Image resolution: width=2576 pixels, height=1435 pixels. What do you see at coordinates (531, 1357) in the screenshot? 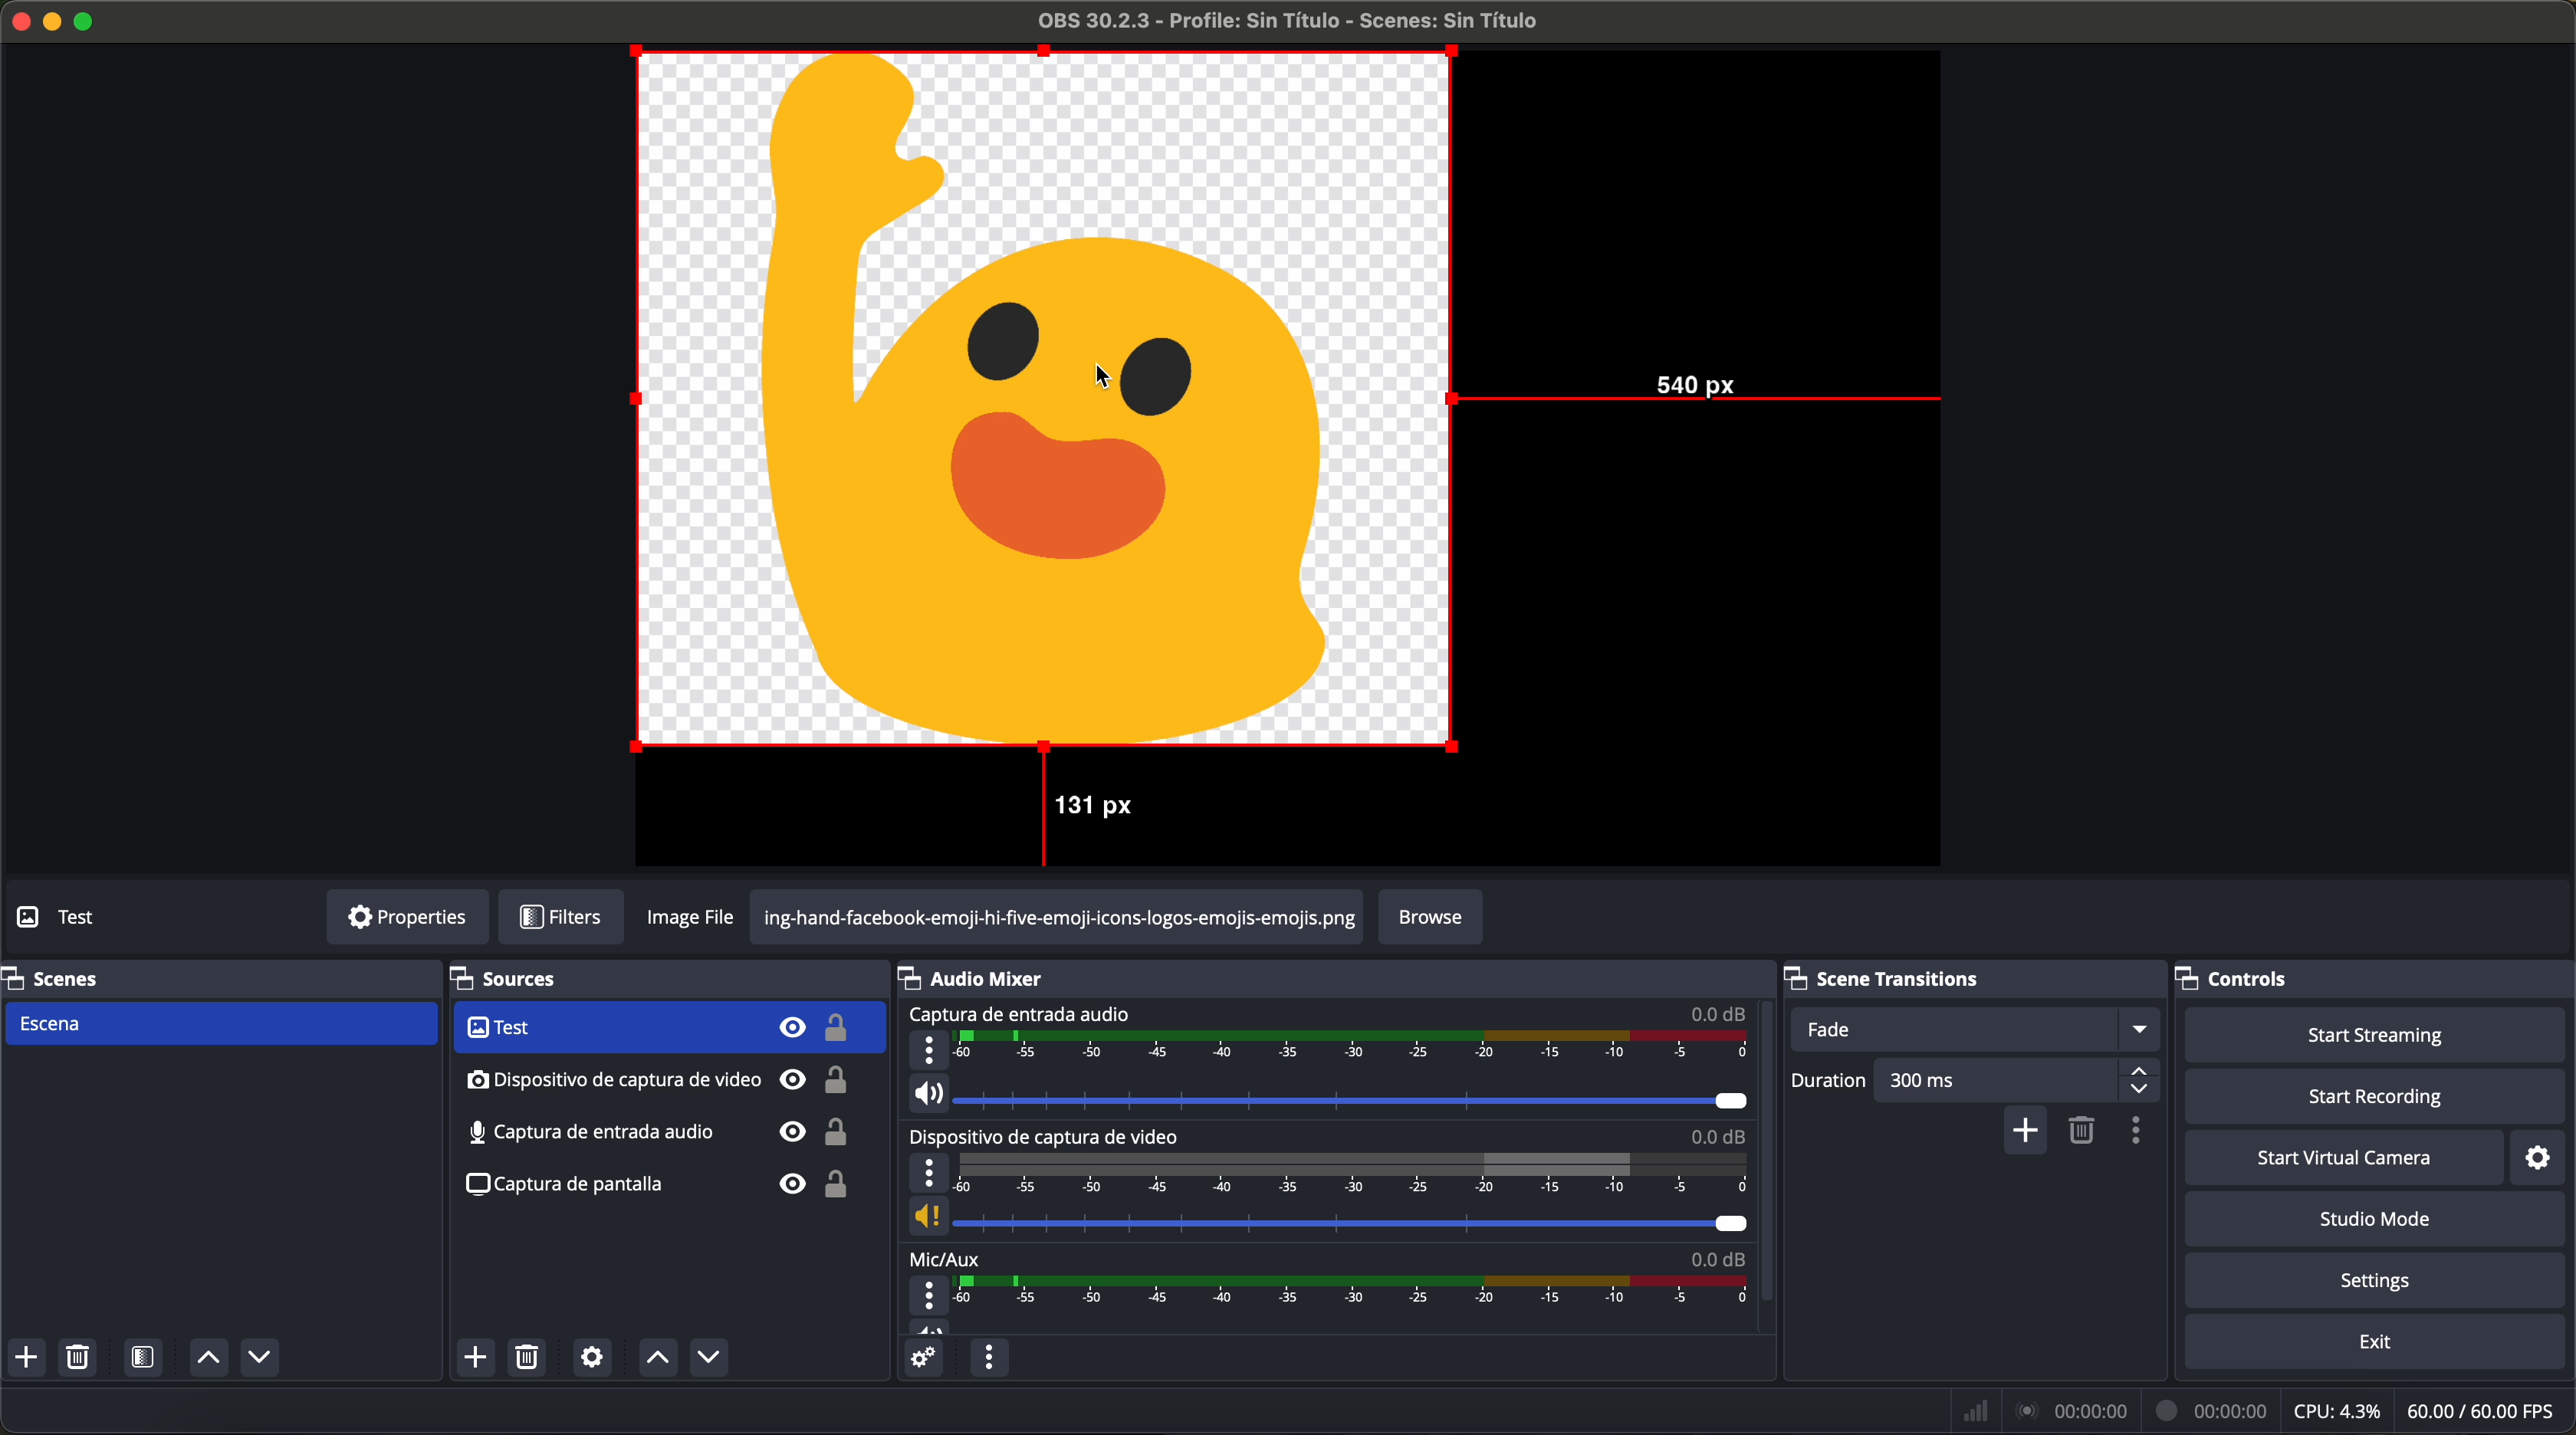
I see `remove selected source` at bounding box center [531, 1357].